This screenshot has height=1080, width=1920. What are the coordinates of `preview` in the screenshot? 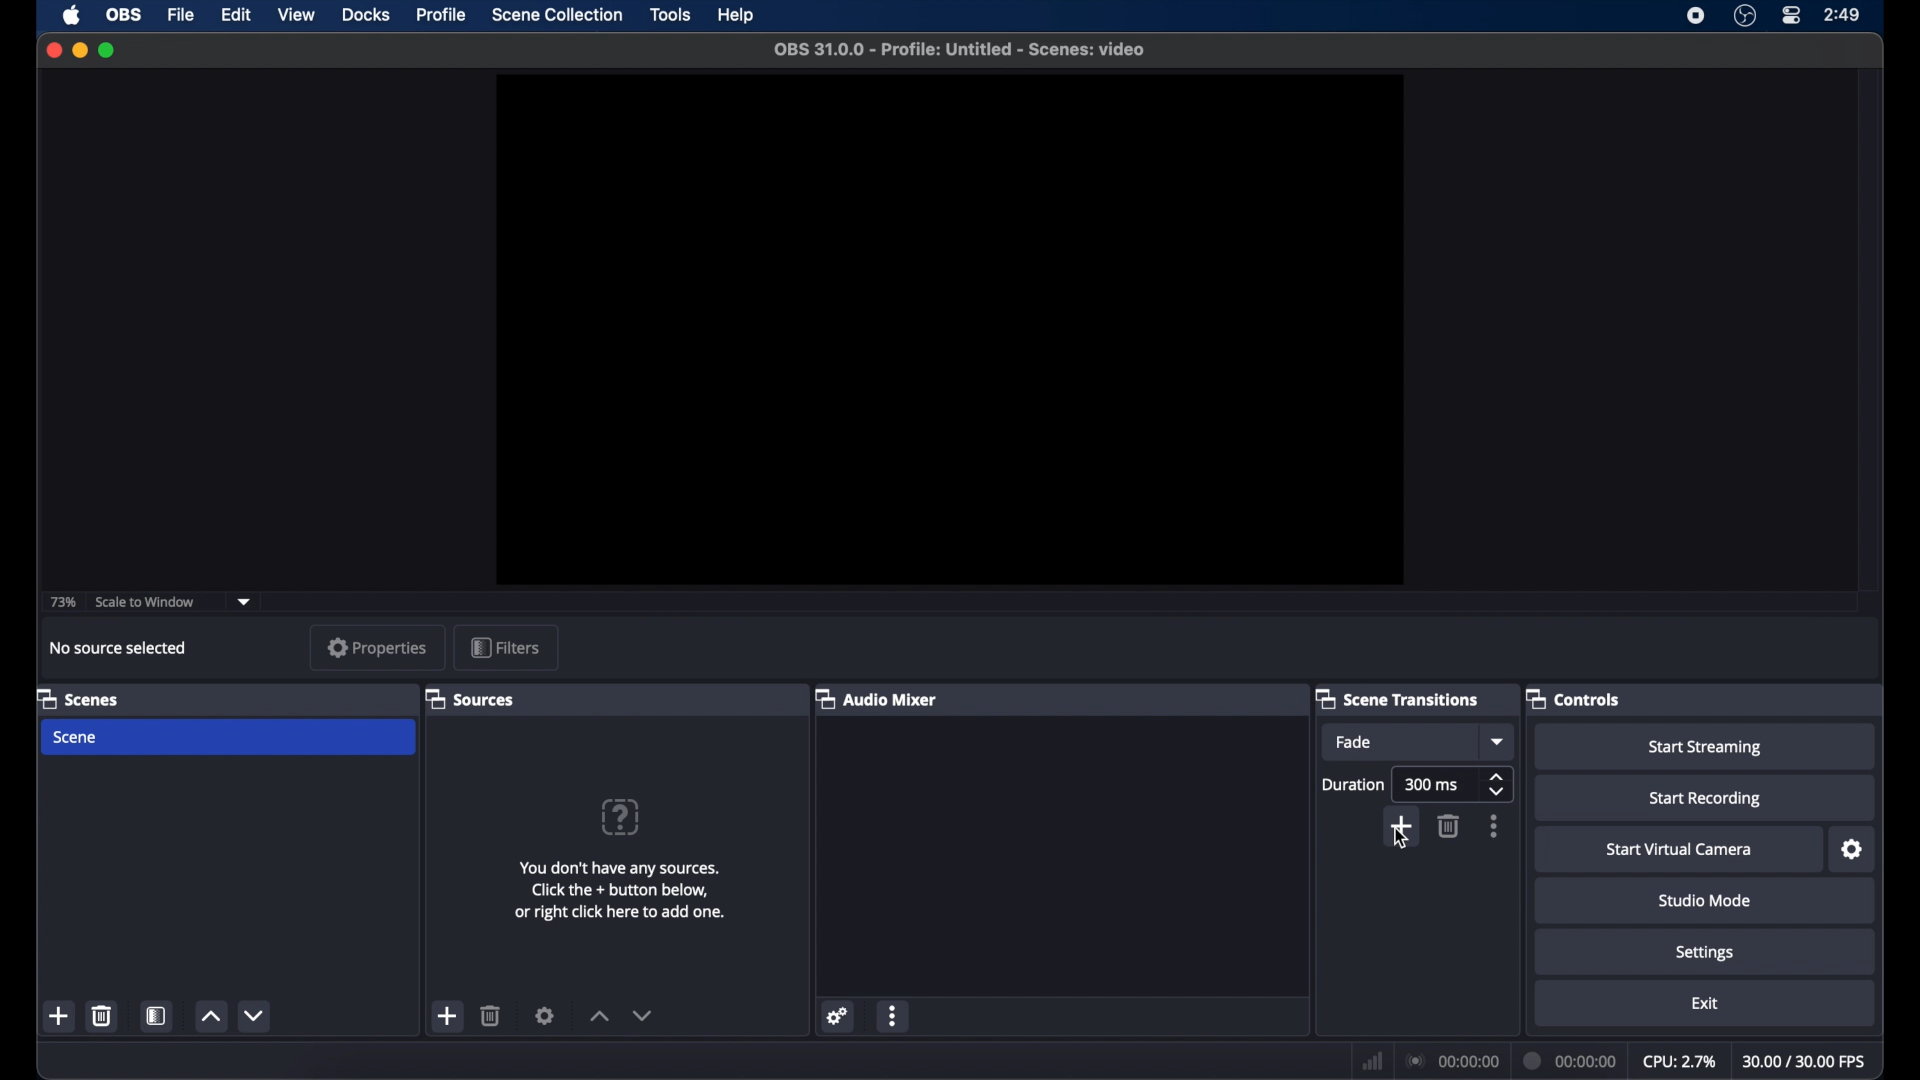 It's located at (950, 330).